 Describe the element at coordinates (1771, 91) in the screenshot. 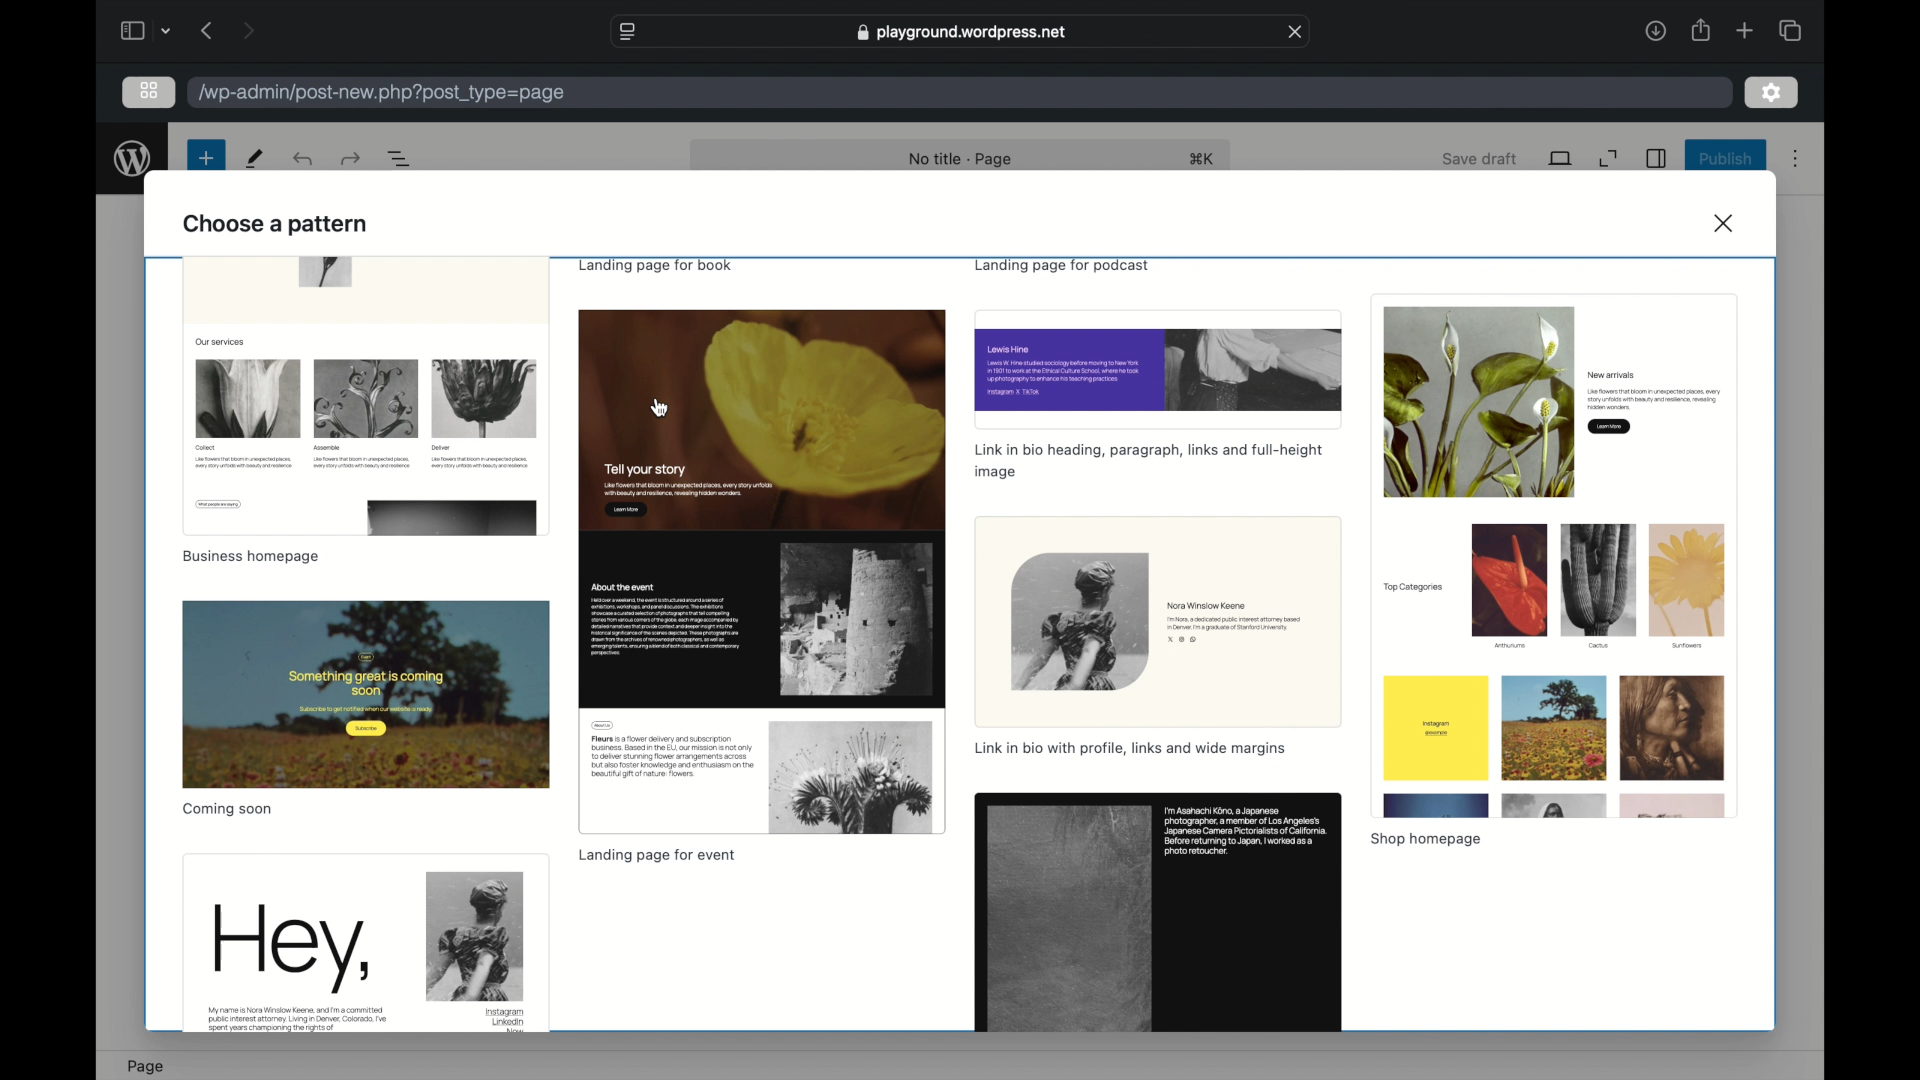

I see `settings` at that location.